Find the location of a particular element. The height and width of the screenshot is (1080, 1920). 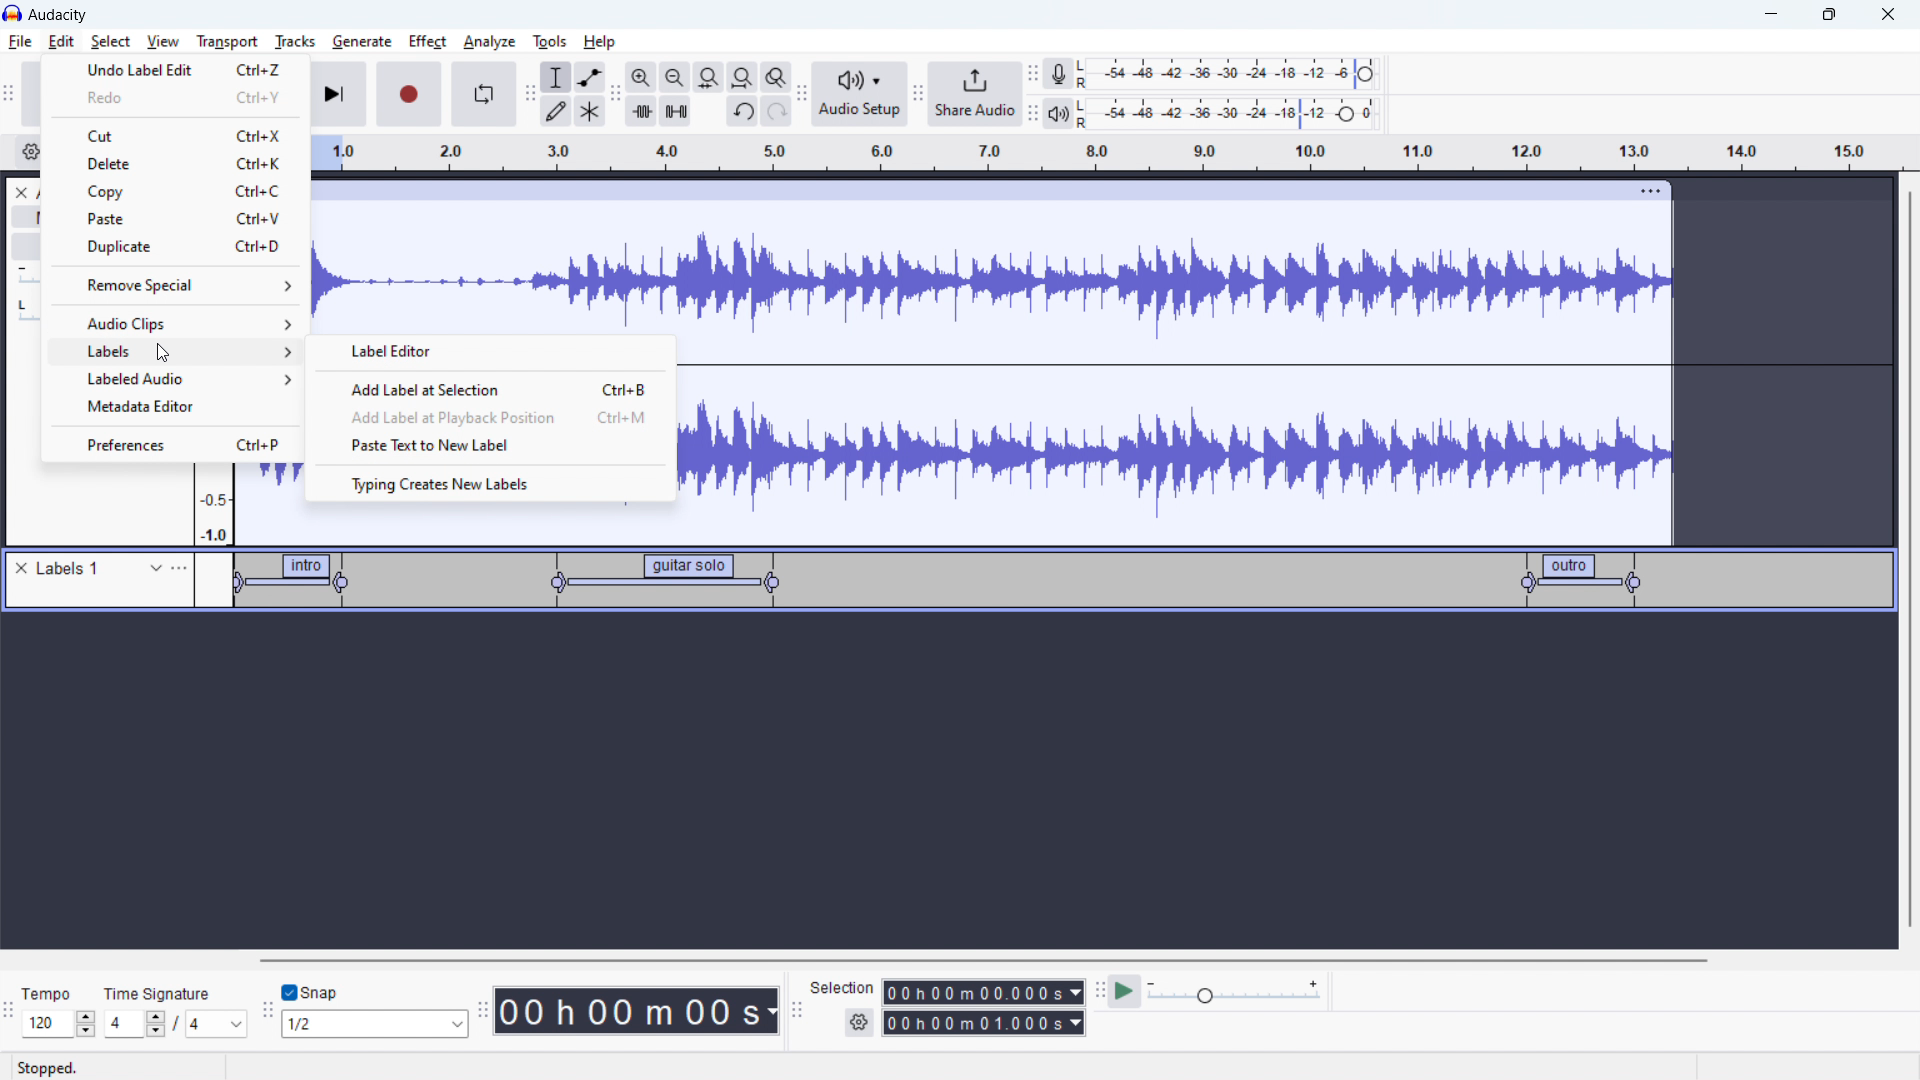

maximize is located at coordinates (1829, 15).